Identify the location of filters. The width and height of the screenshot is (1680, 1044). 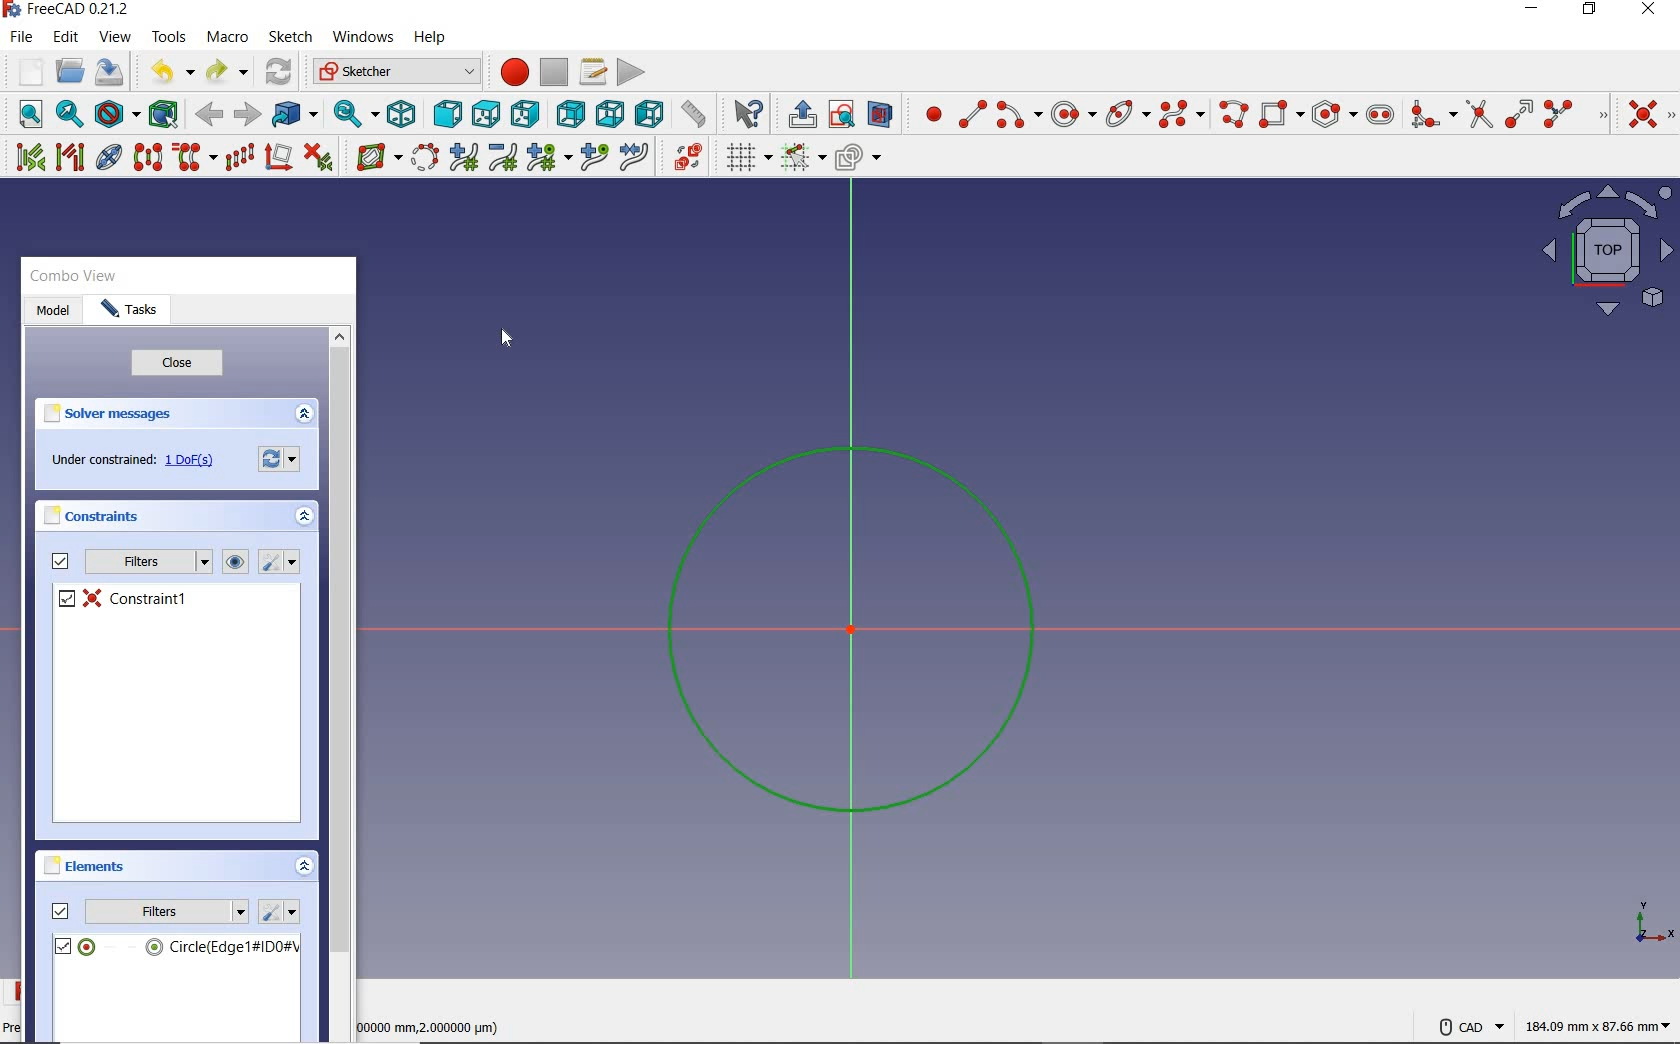
(130, 564).